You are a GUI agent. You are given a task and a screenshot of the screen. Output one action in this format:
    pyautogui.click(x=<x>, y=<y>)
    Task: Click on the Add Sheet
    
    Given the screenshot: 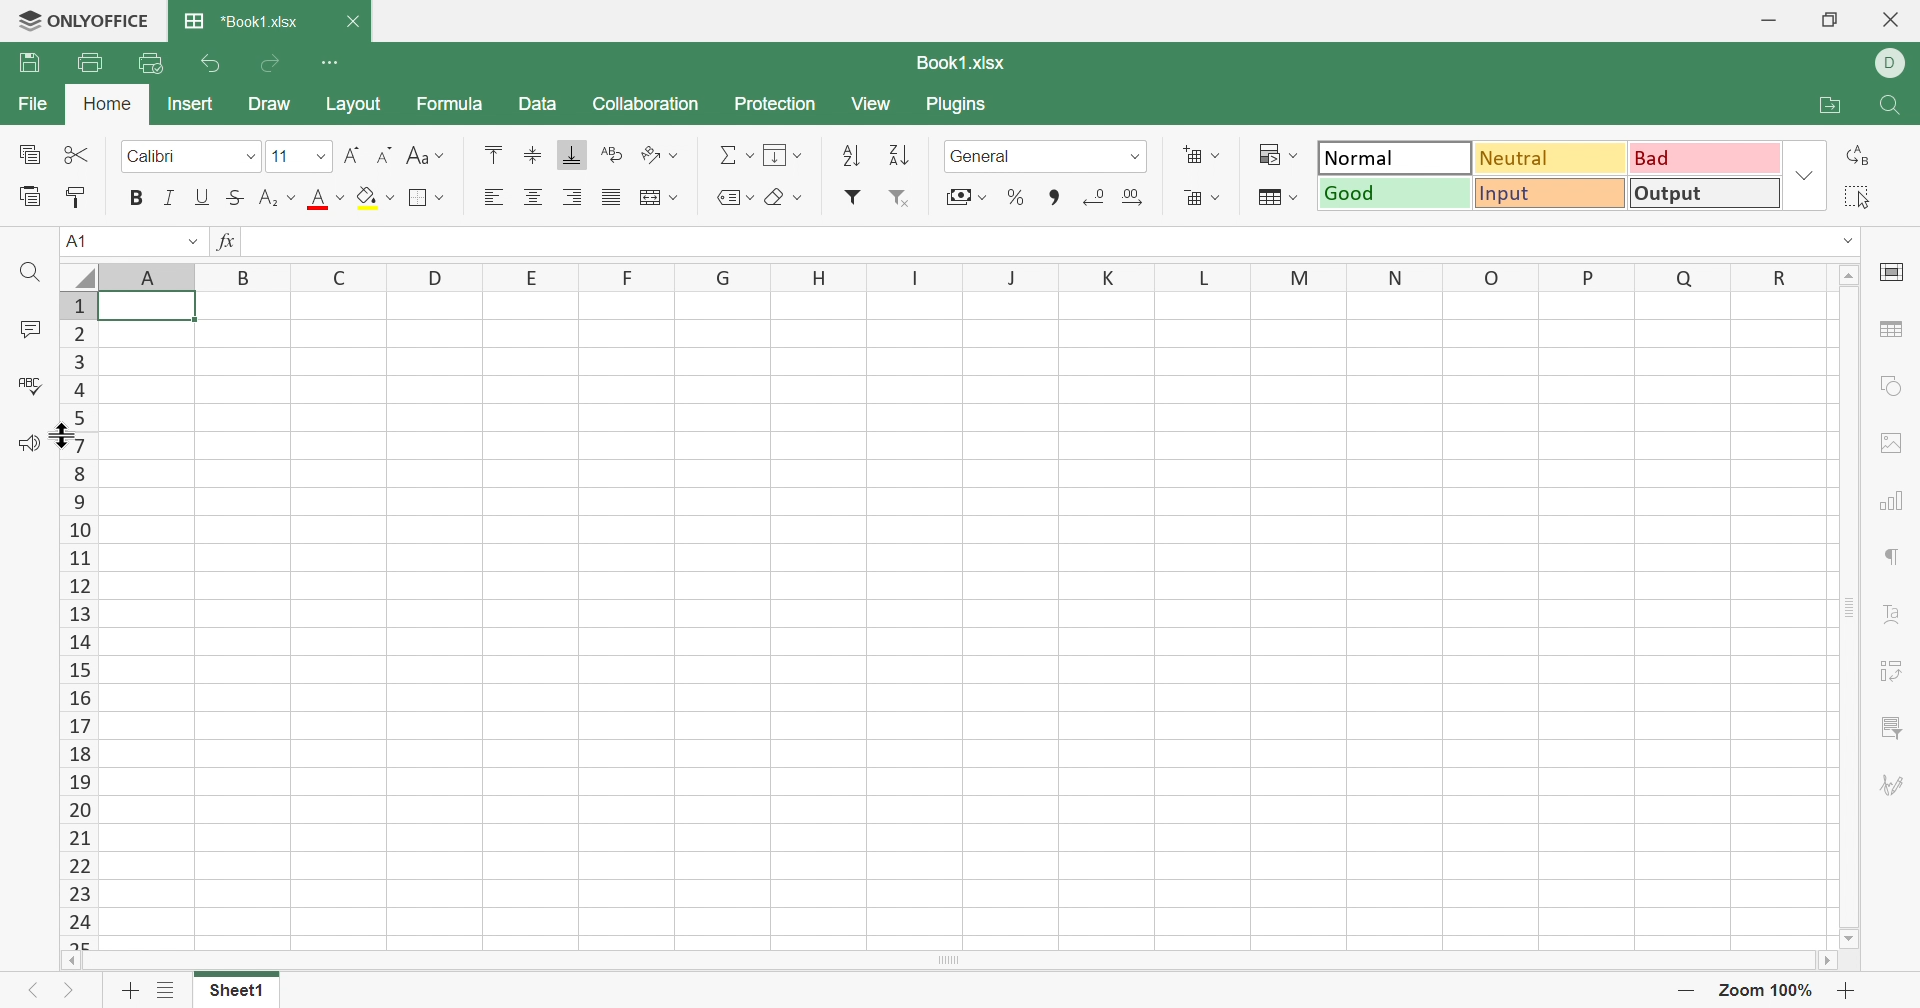 What is the action you would take?
    pyautogui.click(x=130, y=991)
    